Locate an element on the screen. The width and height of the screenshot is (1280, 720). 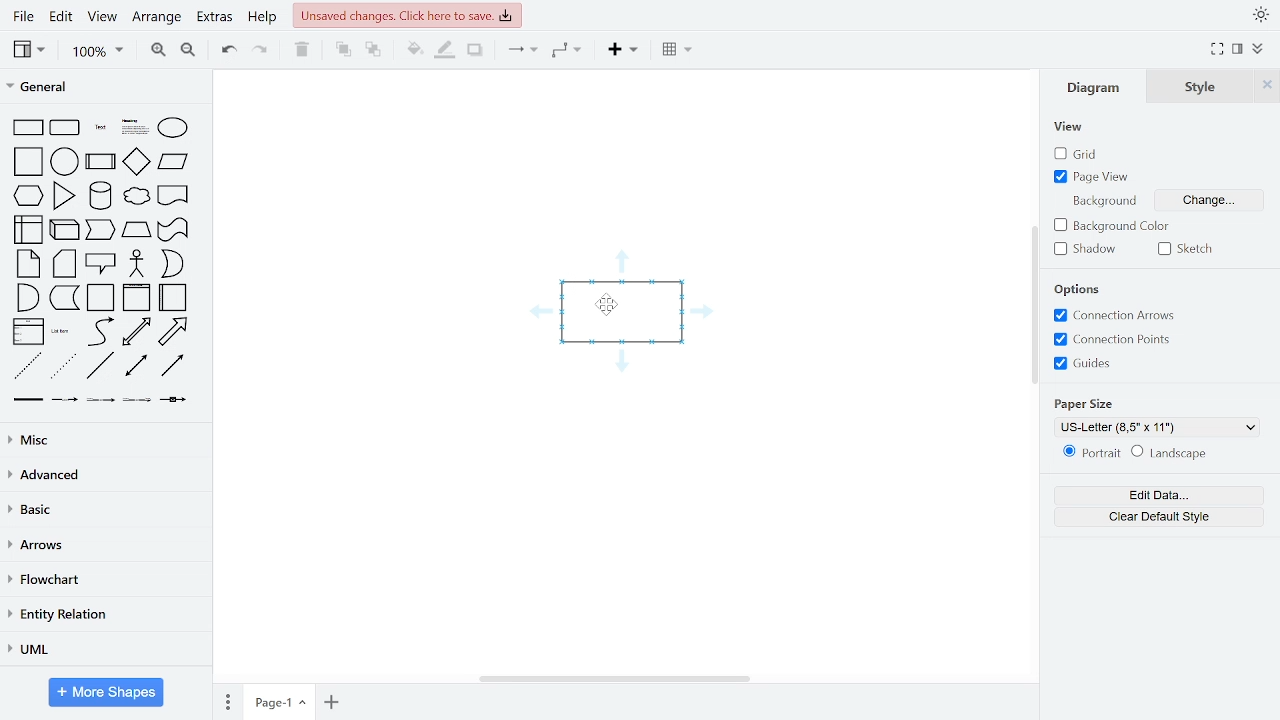
parallelogram is located at coordinates (174, 163).